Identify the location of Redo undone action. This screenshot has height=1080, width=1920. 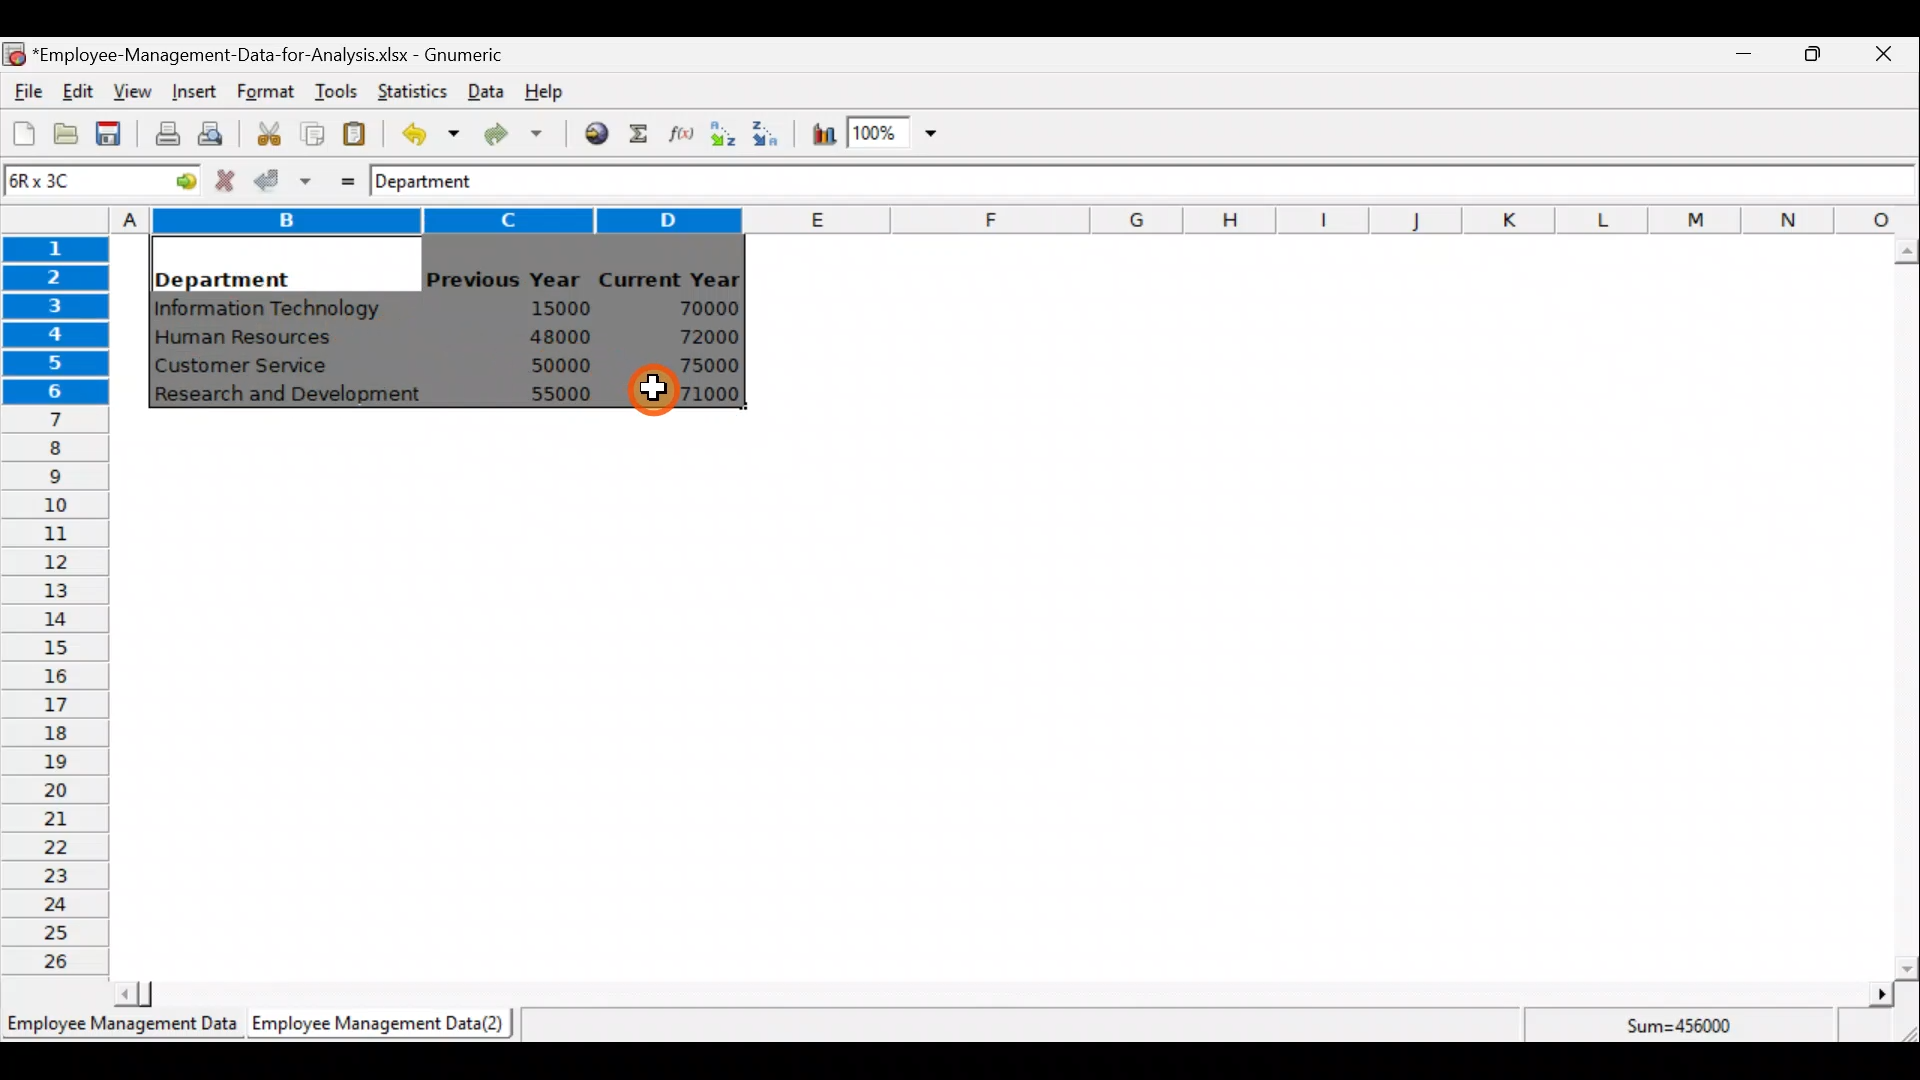
(509, 134).